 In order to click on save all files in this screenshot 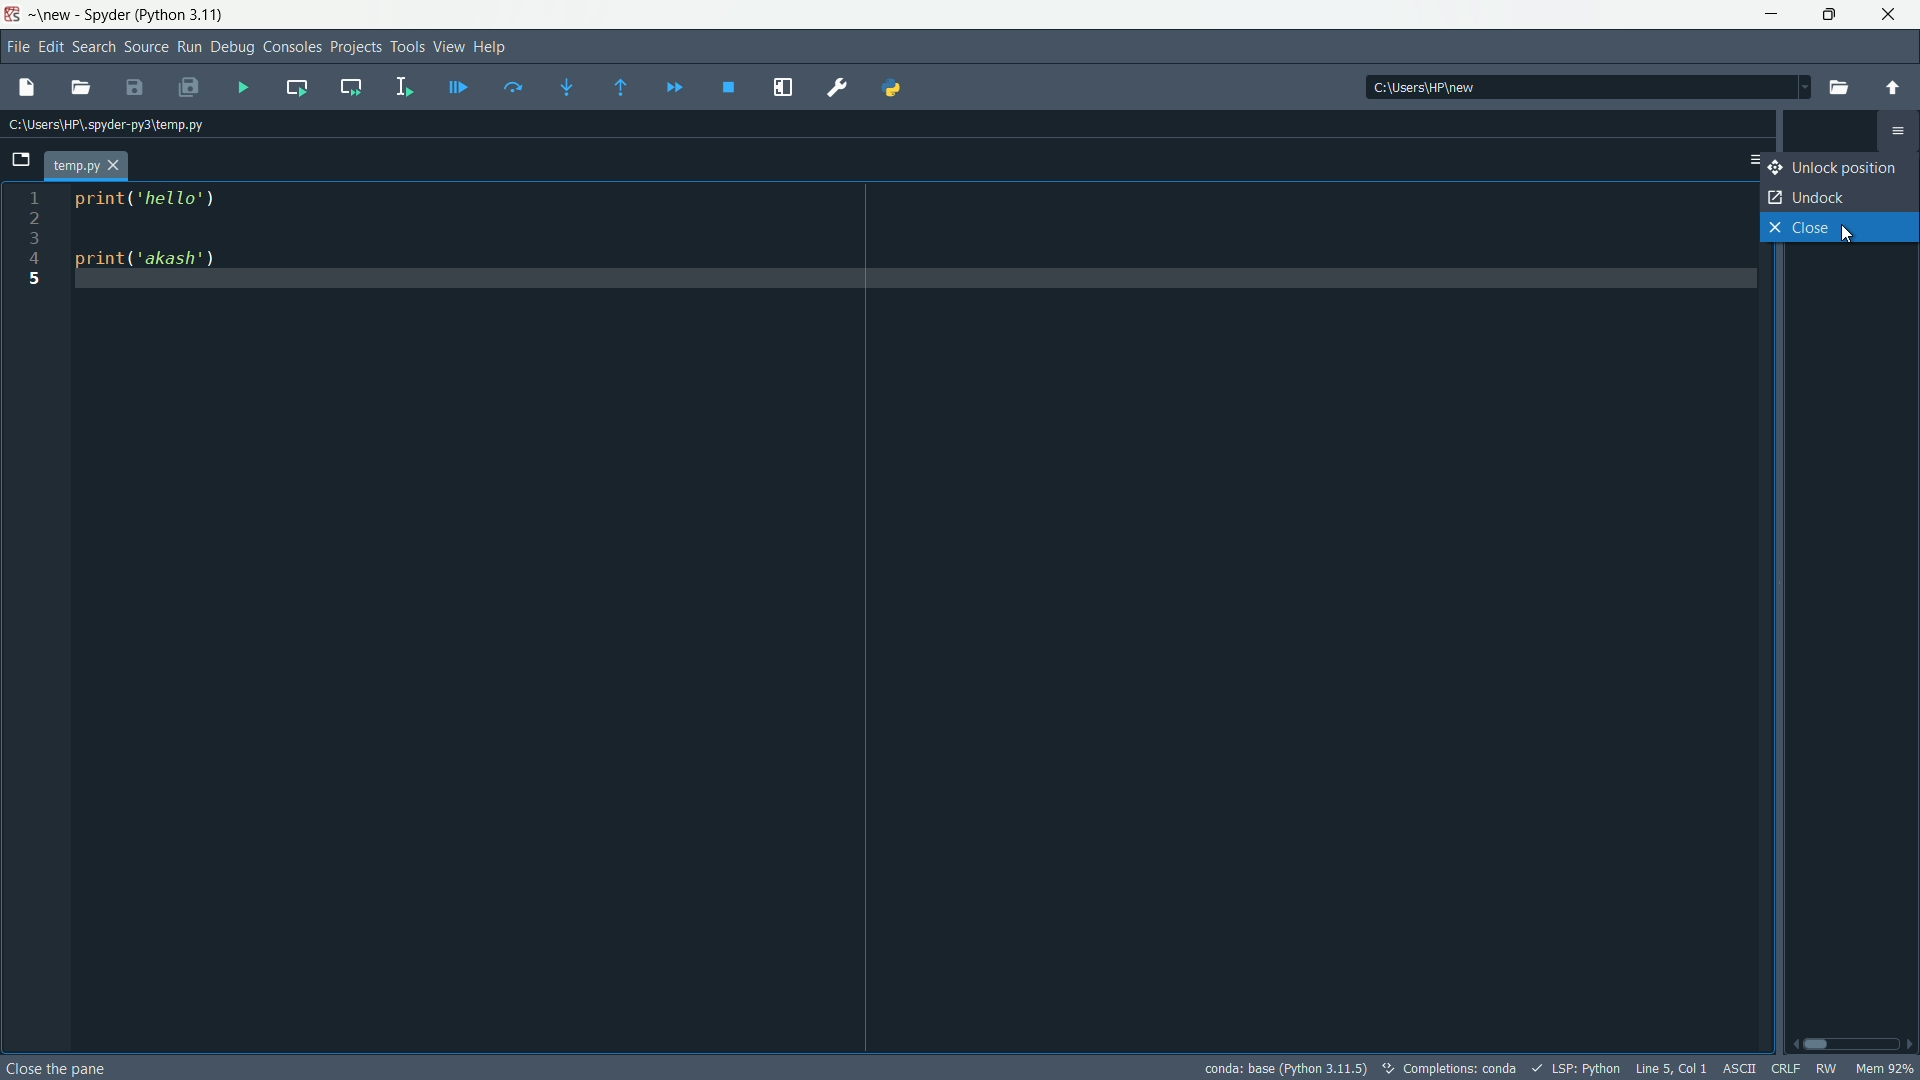, I will do `click(188, 89)`.